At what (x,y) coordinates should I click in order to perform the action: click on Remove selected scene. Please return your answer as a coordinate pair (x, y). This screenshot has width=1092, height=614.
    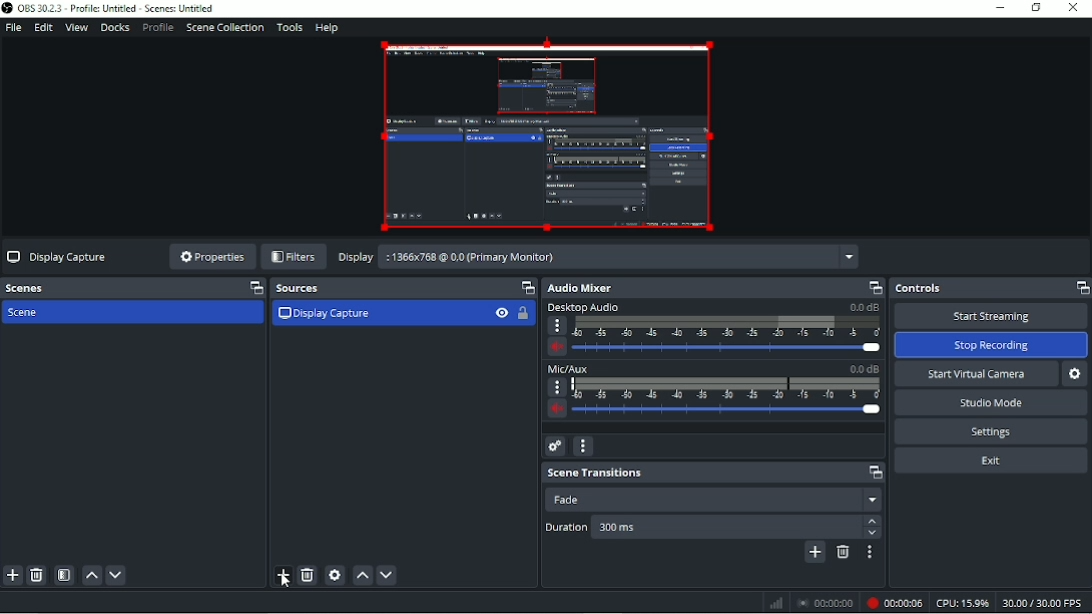
    Looking at the image, I should click on (37, 575).